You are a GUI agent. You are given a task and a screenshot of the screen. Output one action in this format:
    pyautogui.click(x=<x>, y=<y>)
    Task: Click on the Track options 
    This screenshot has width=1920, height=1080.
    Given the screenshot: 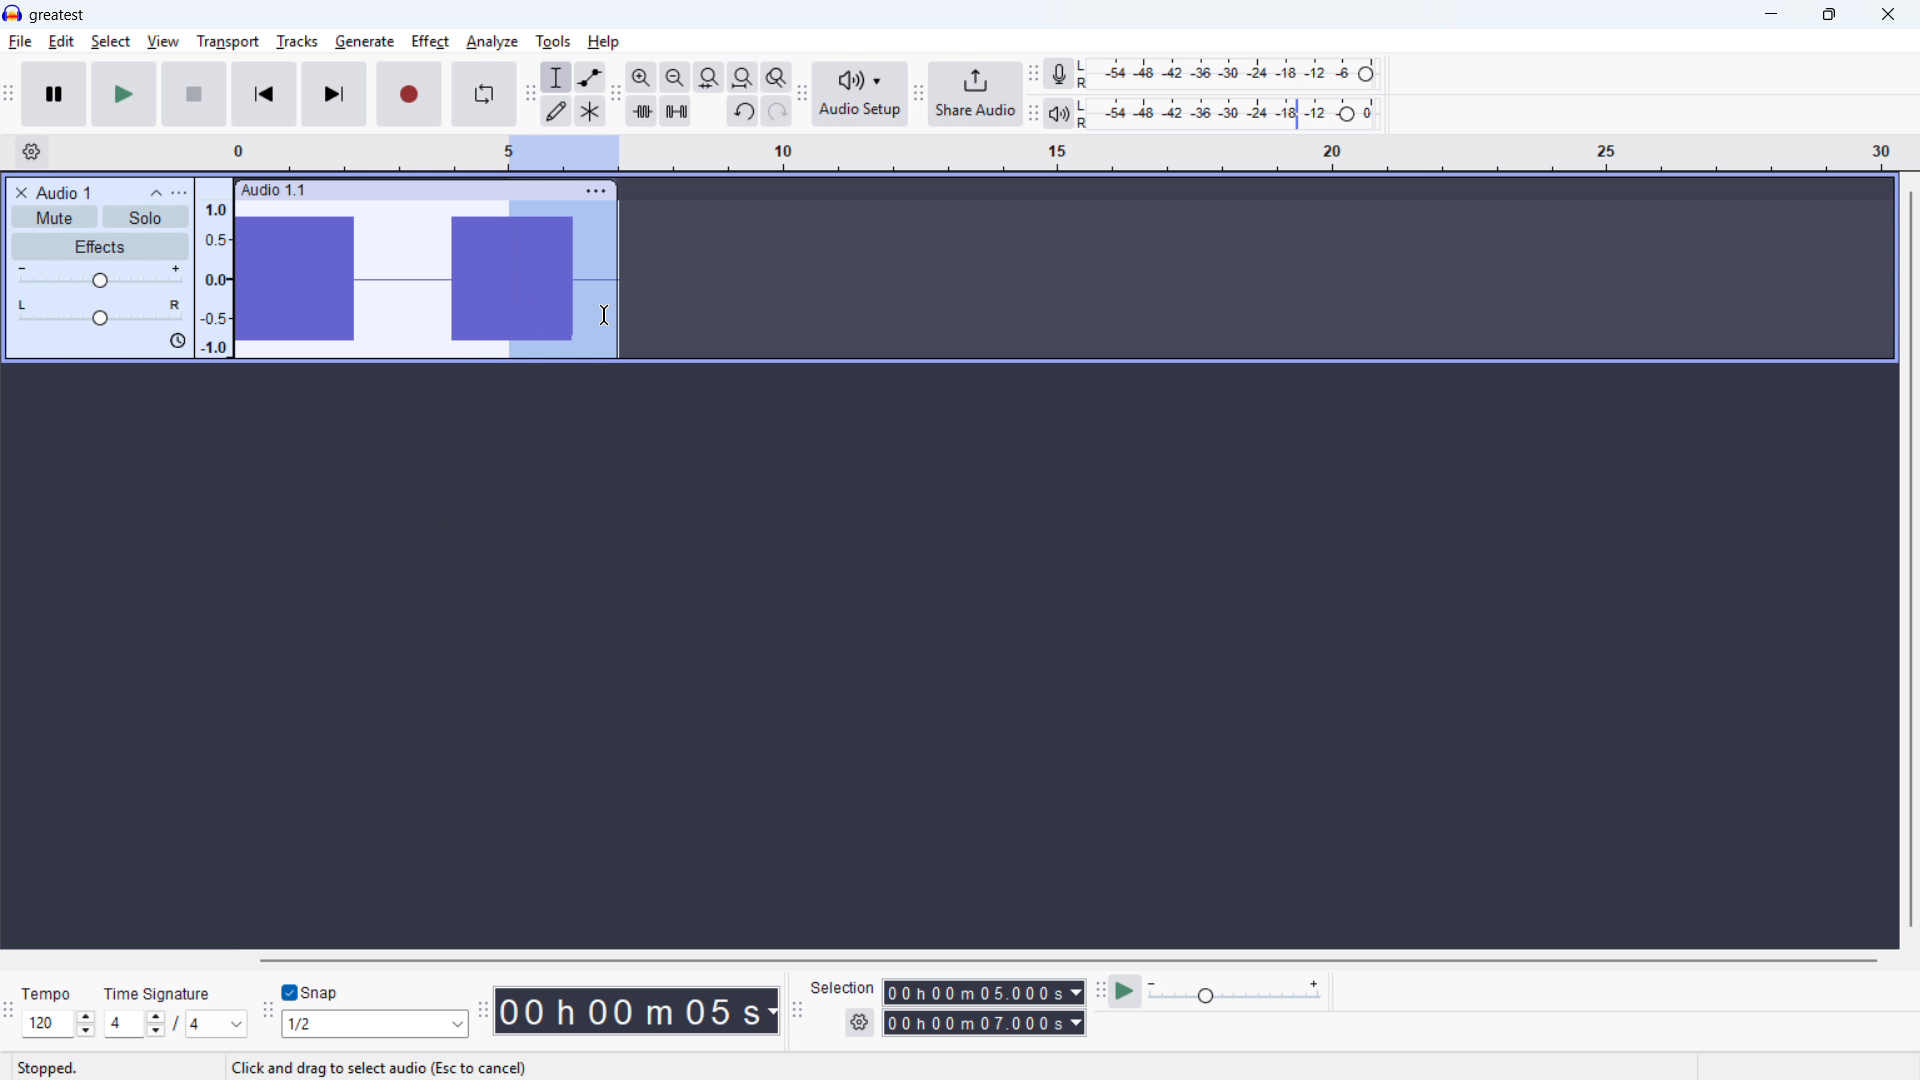 What is the action you would take?
    pyautogui.click(x=597, y=191)
    